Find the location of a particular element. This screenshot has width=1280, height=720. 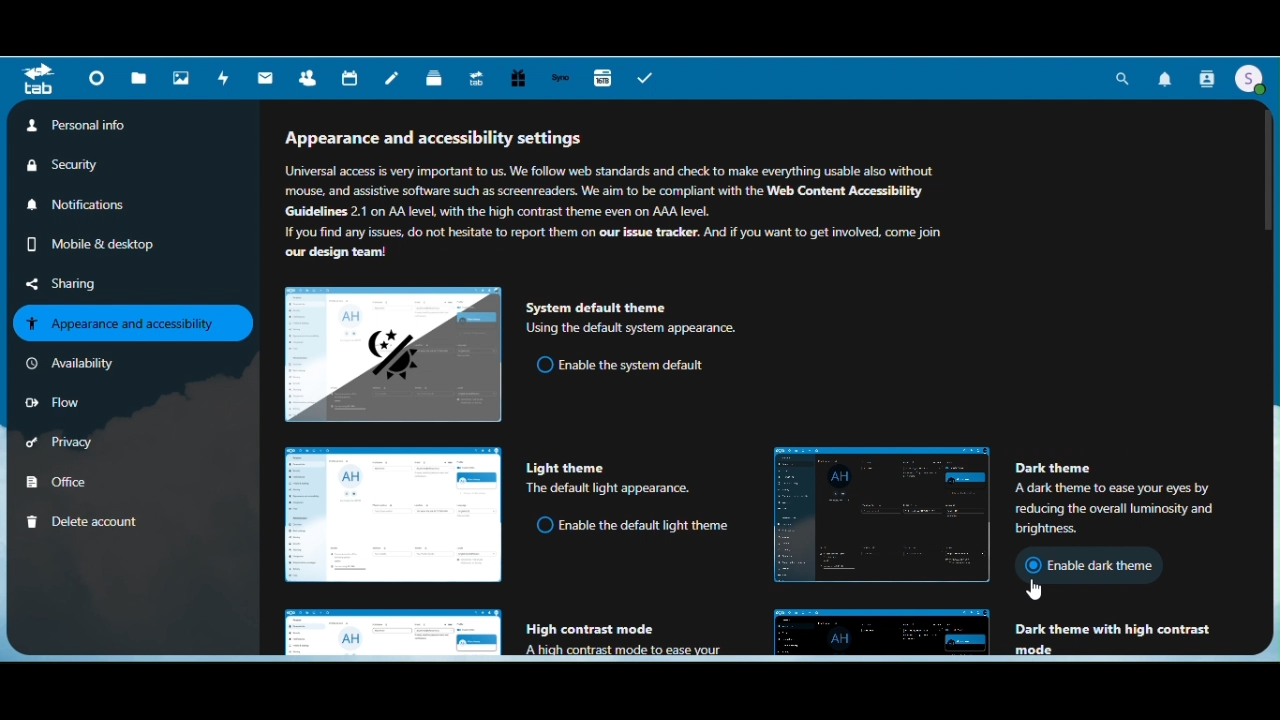

Dark theme with high contrast is located at coordinates (1011, 634).